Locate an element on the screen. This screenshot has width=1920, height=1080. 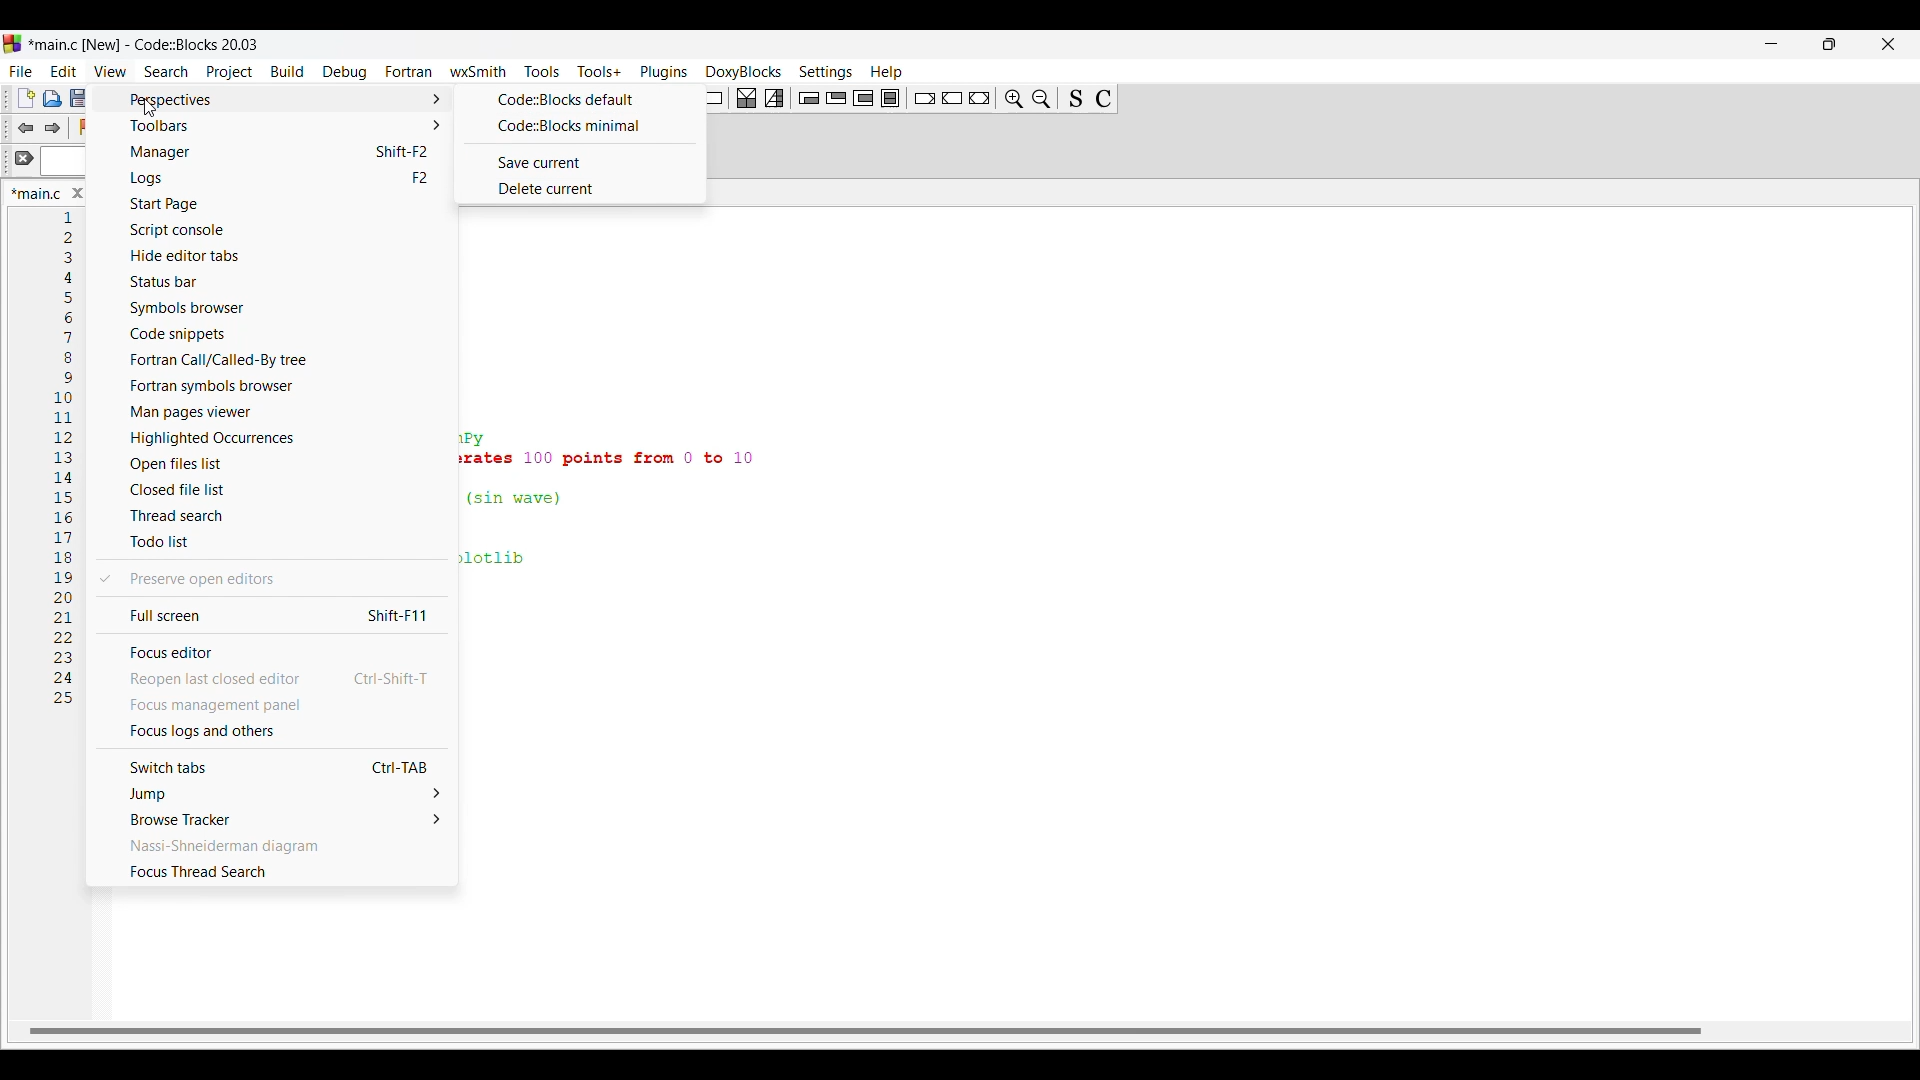
Decision is located at coordinates (747, 98).